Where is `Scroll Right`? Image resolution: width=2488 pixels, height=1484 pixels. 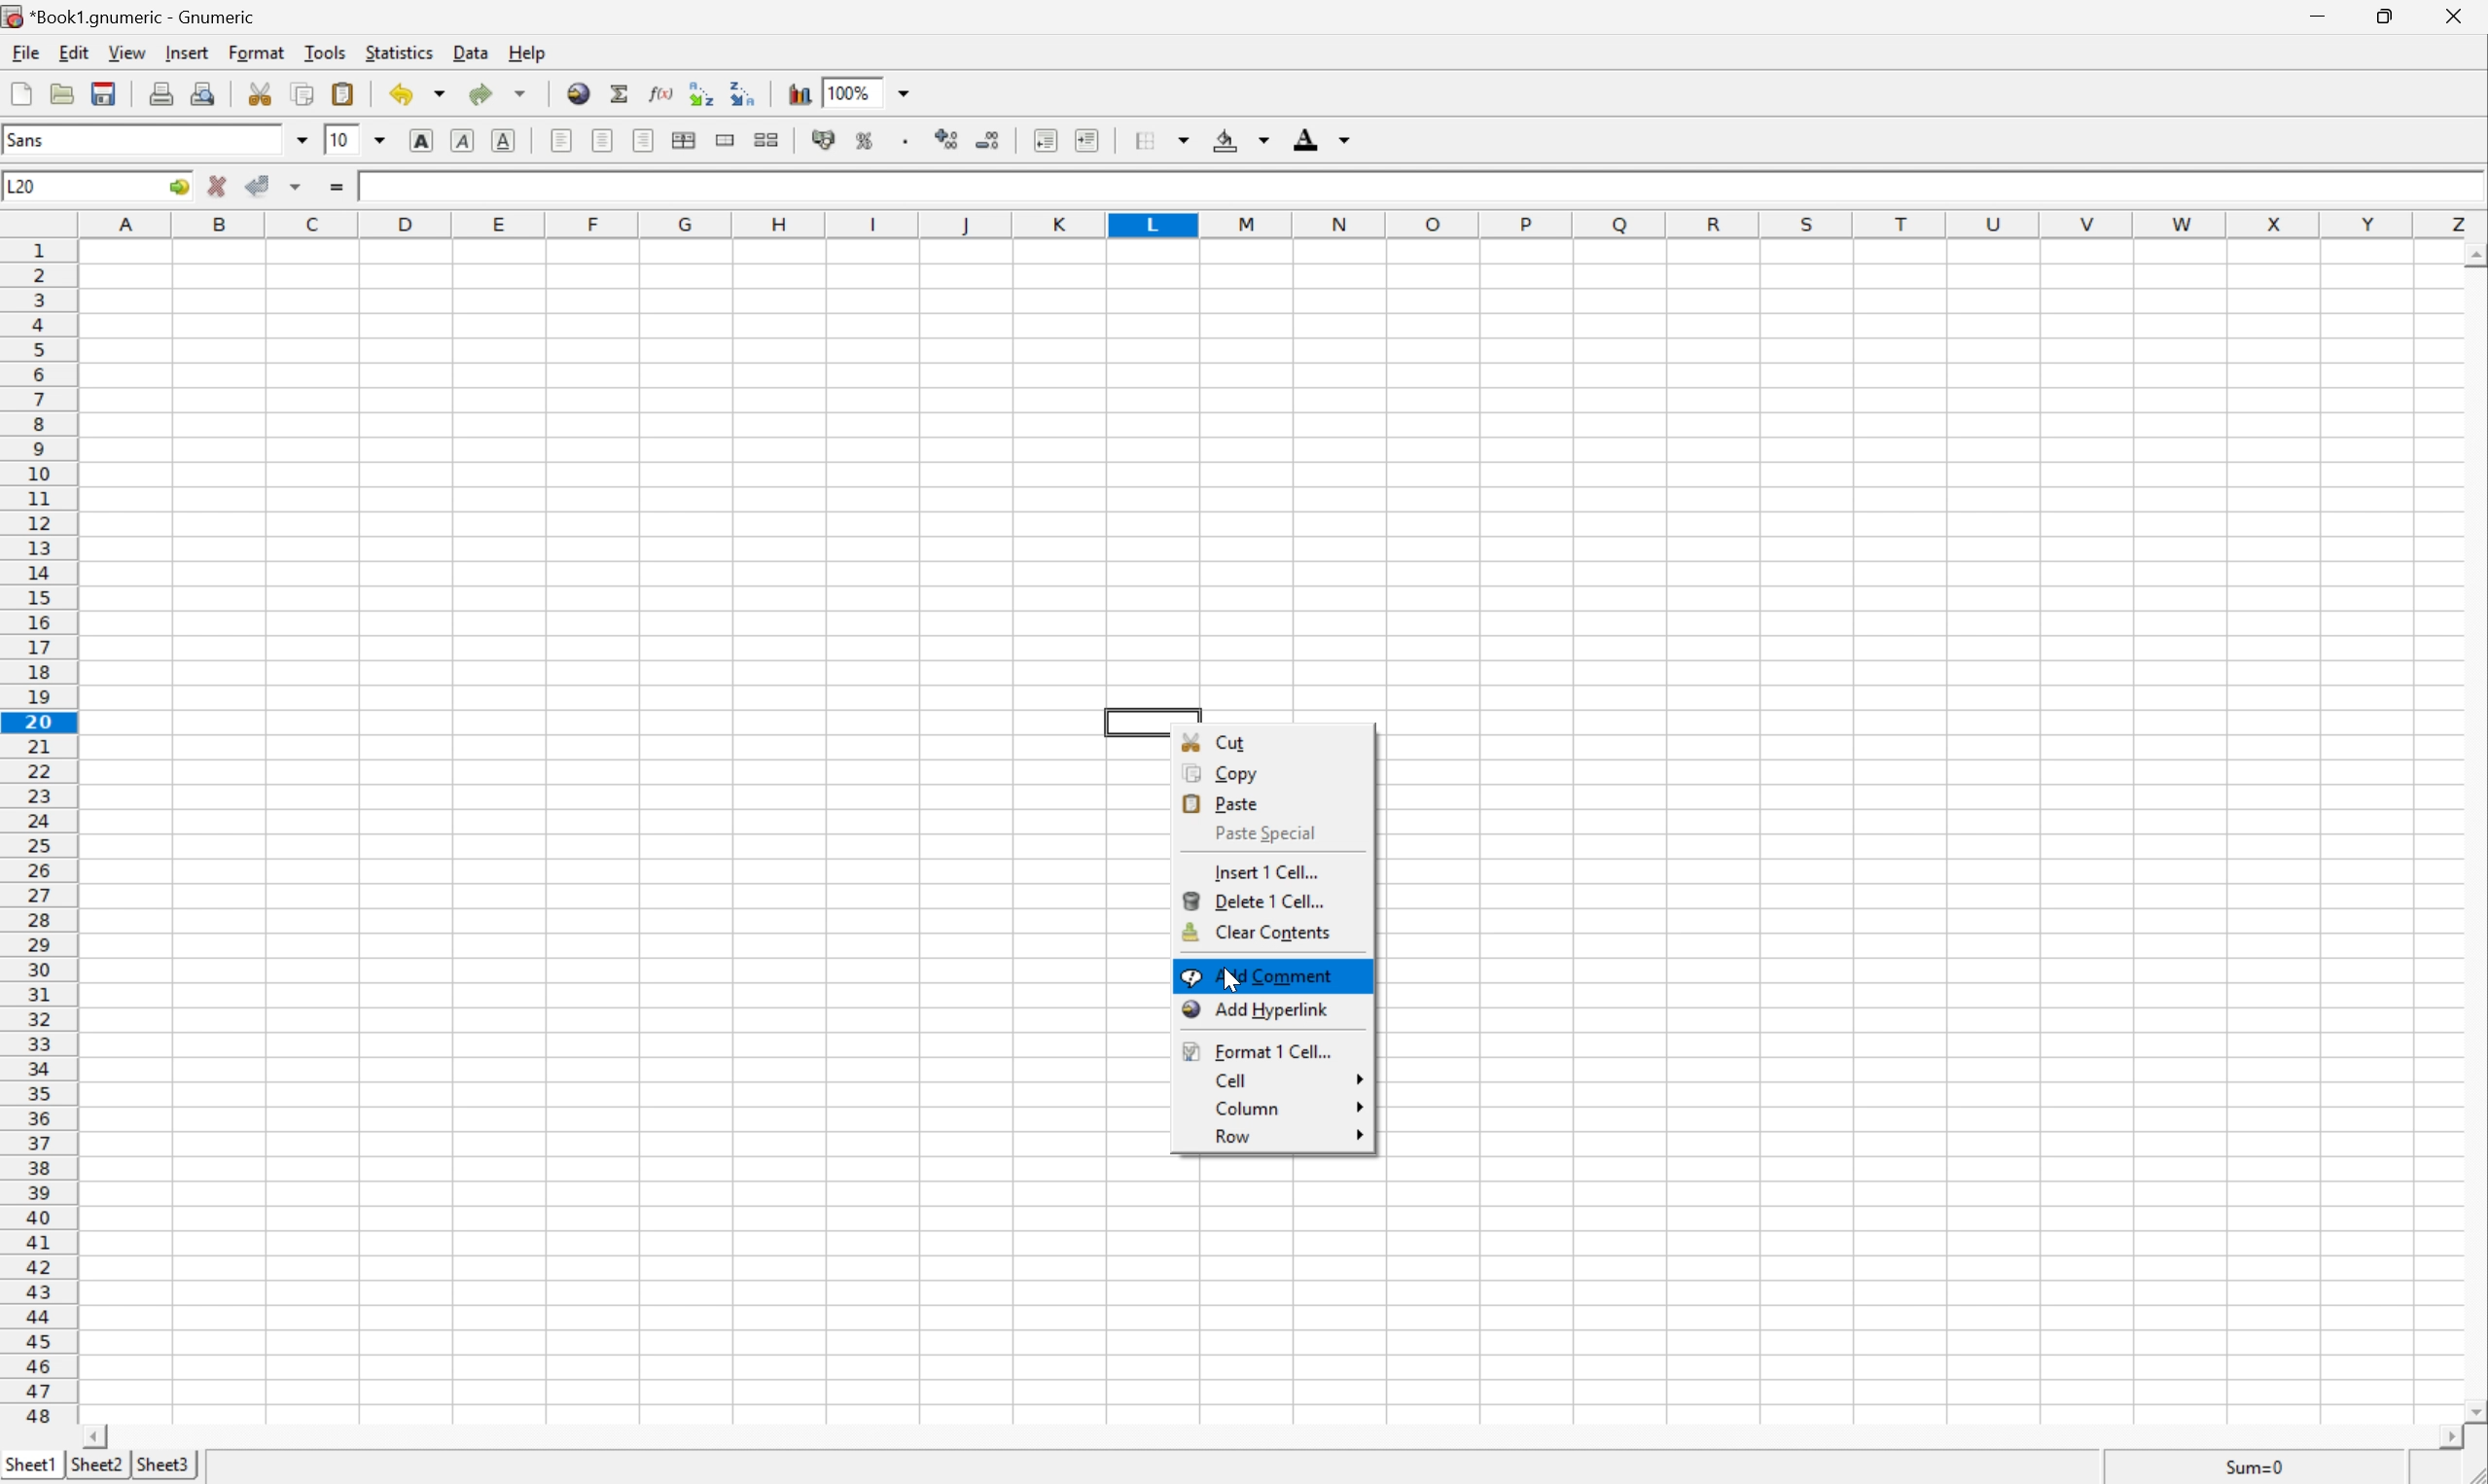
Scroll Right is located at coordinates (2437, 1437).